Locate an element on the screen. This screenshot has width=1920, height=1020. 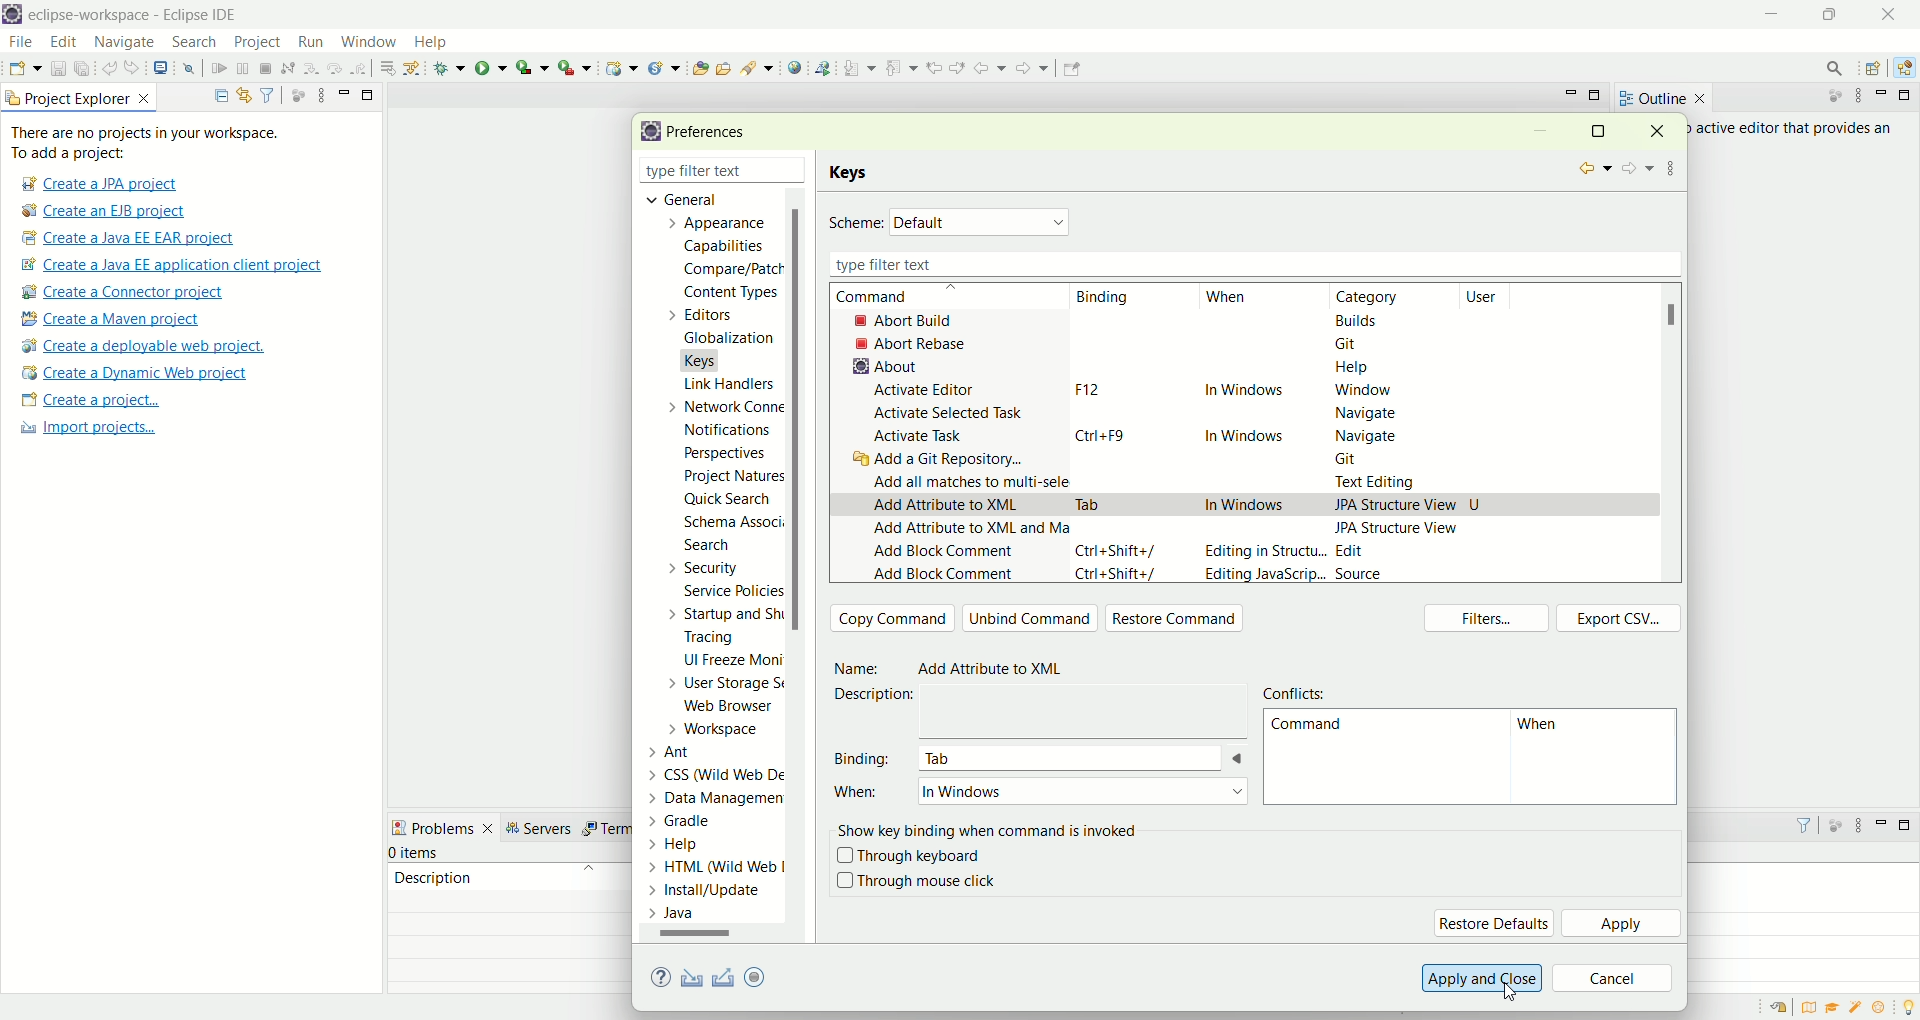
open a terminal is located at coordinates (159, 68).